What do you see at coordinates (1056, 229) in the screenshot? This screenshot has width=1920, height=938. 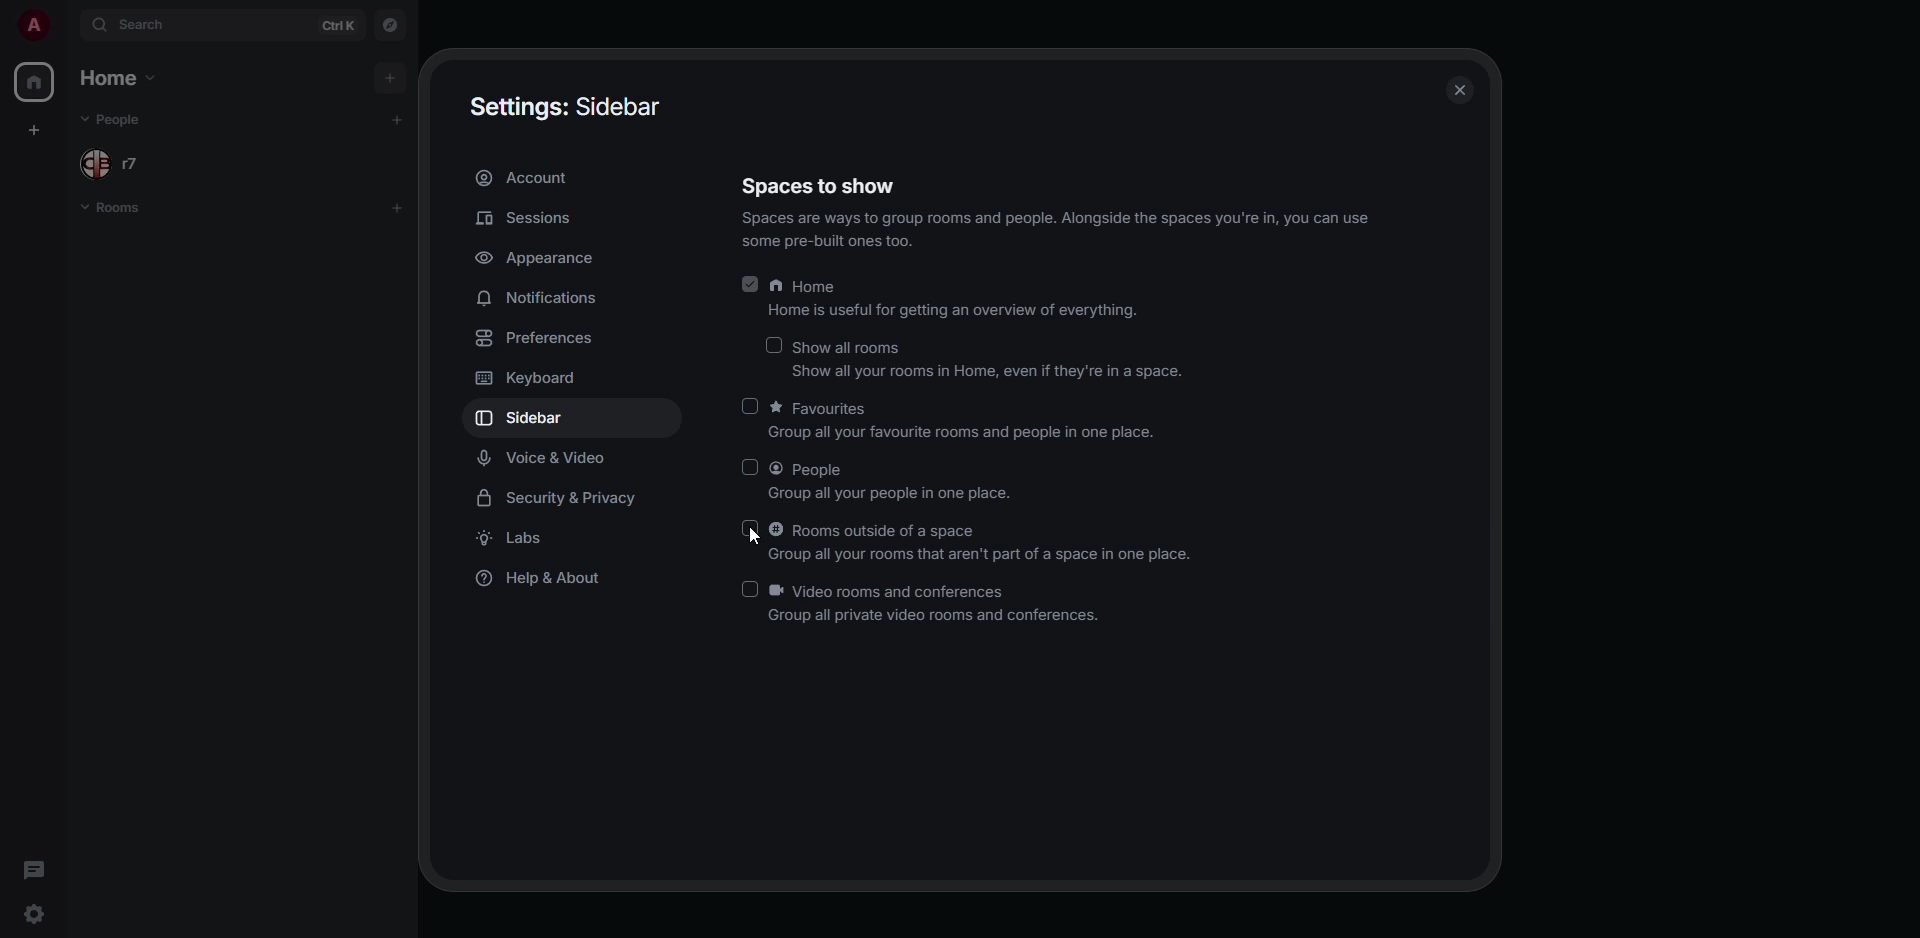 I see `Spaces are ways to group rooms and people. Alongside the spaces you're in, you can use
some pre-built ones too.` at bounding box center [1056, 229].